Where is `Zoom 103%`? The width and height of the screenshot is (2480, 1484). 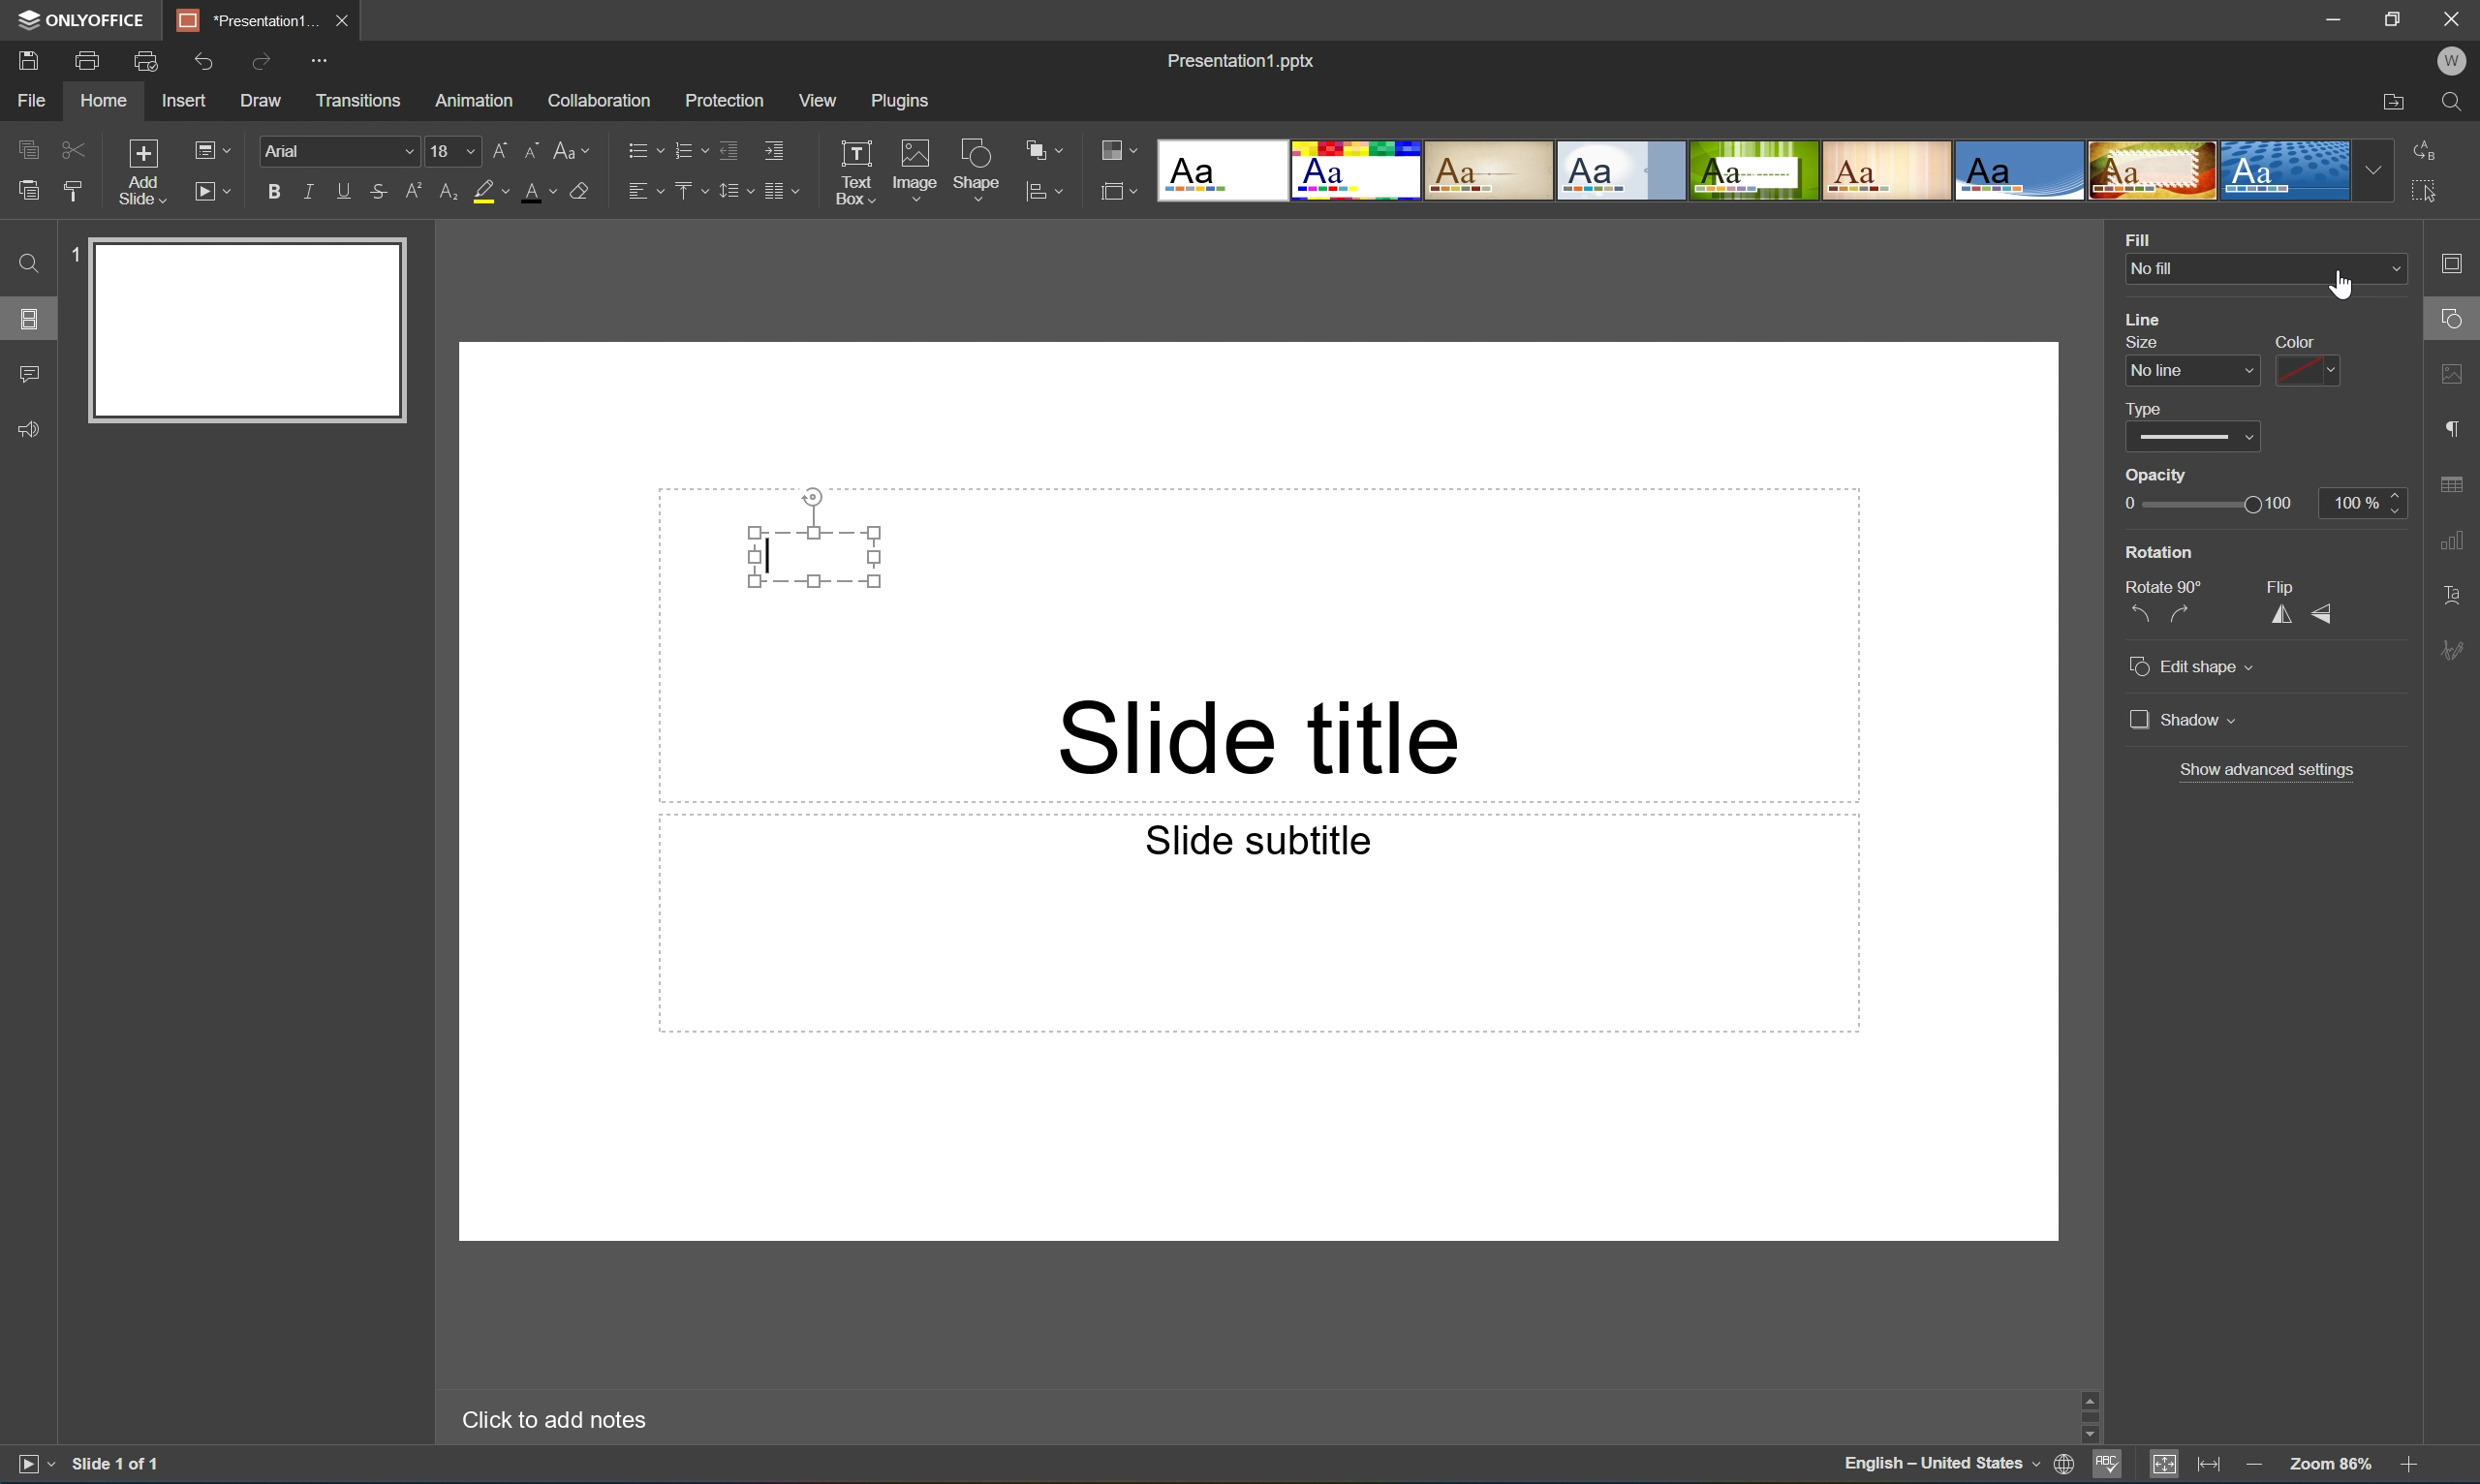
Zoom 103% is located at coordinates (2333, 1467).